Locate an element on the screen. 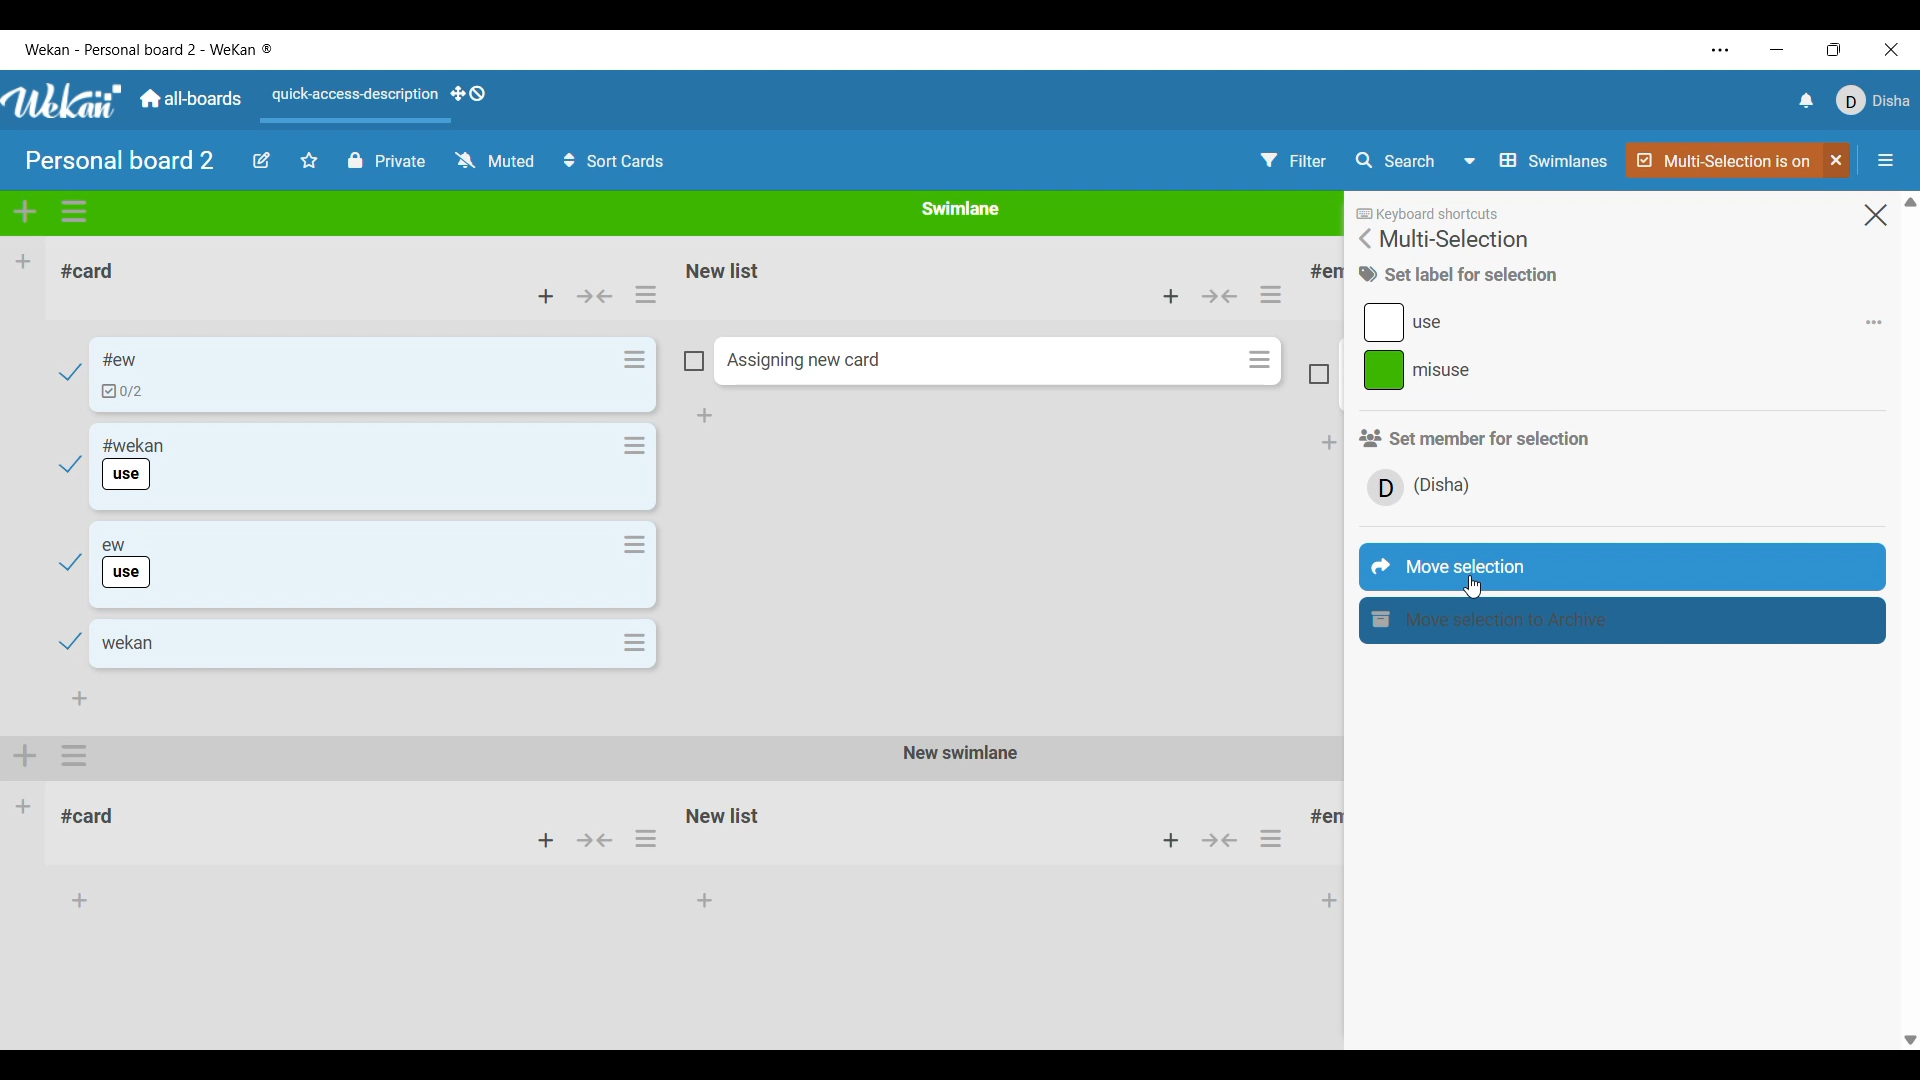  Title of current section is located at coordinates (1458, 274).